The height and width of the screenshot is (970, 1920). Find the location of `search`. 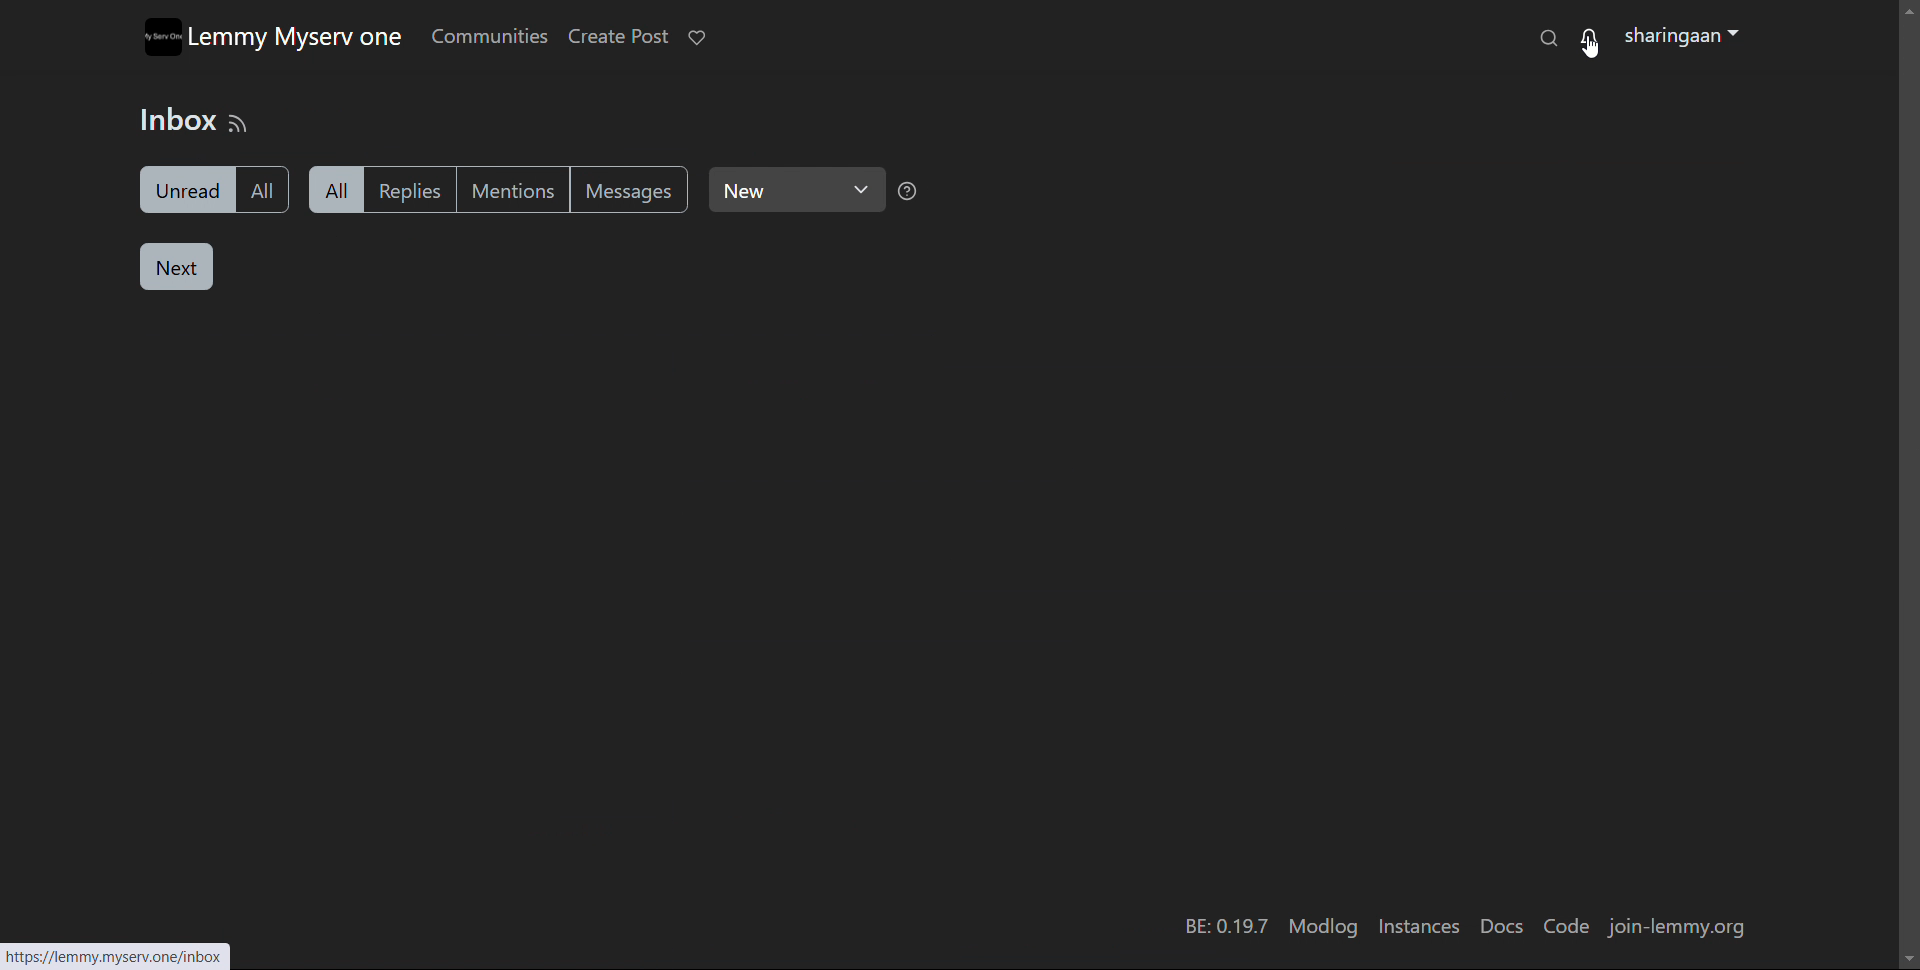

search is located at coordinates (1548, 38).